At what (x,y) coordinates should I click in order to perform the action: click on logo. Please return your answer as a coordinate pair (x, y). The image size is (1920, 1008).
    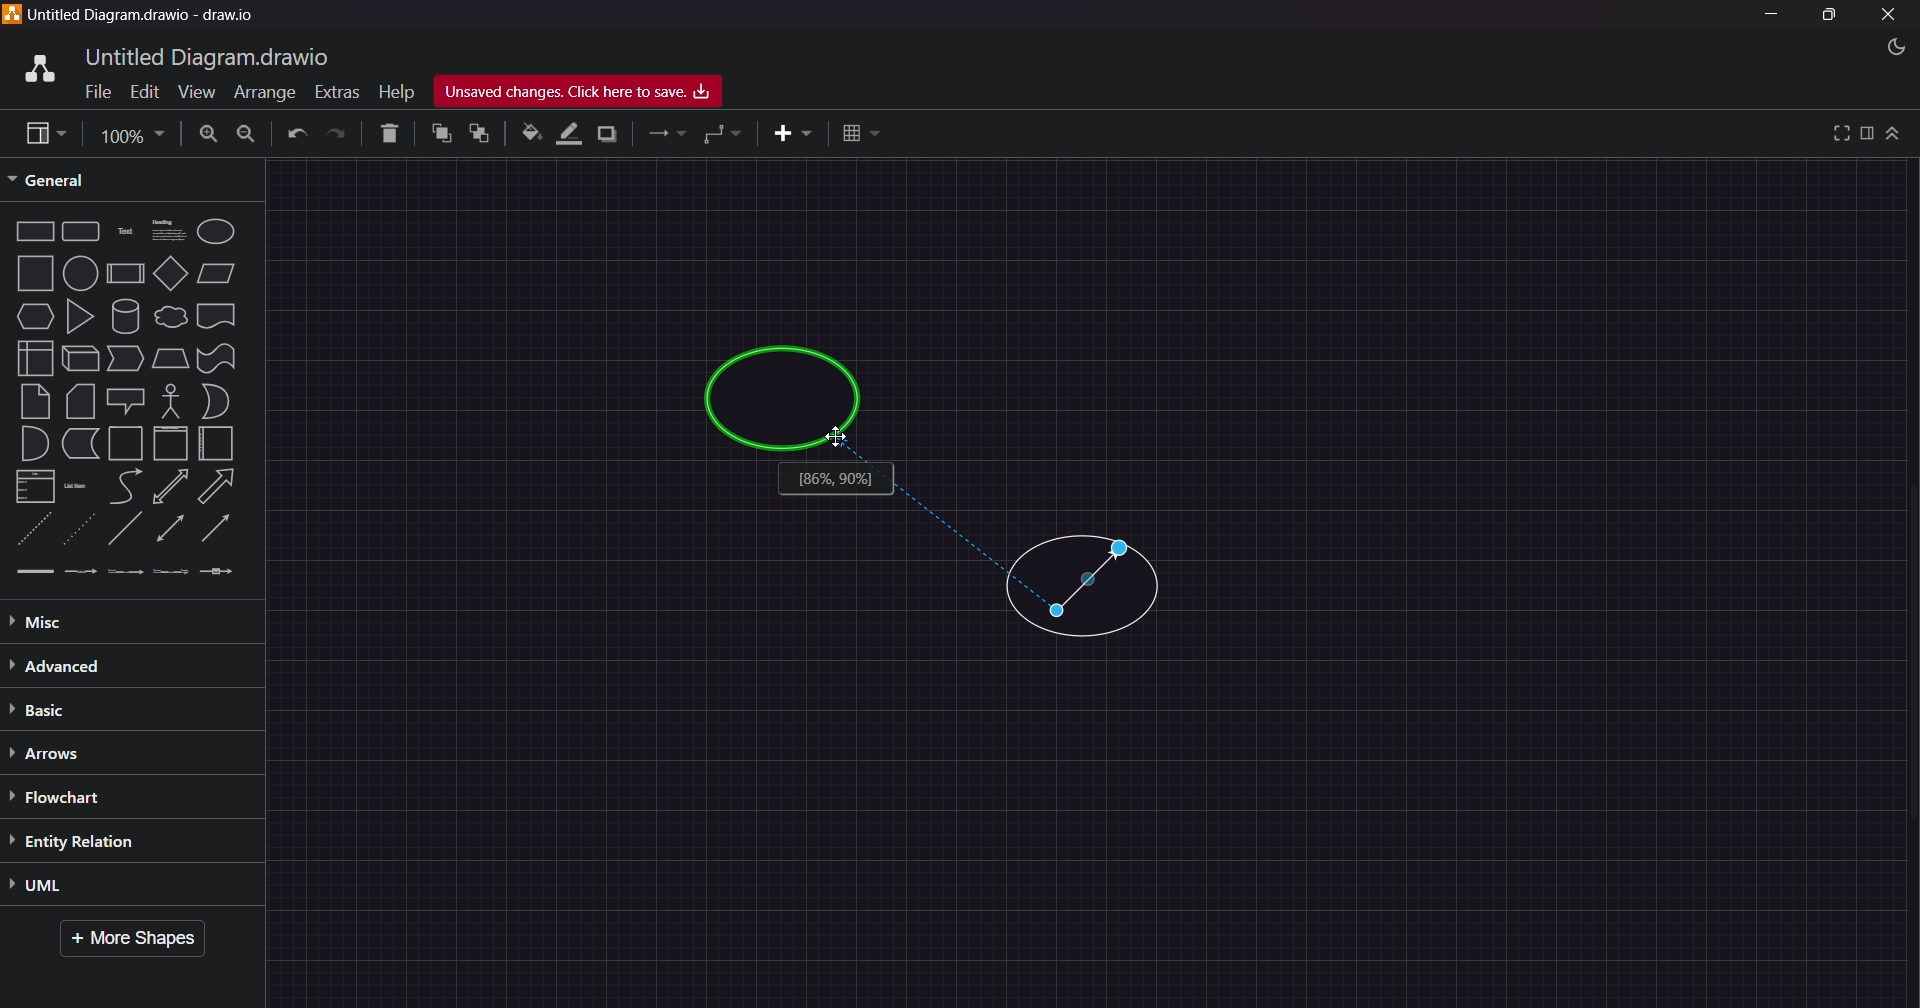
    Looking at the image, I should click on (36, 66).